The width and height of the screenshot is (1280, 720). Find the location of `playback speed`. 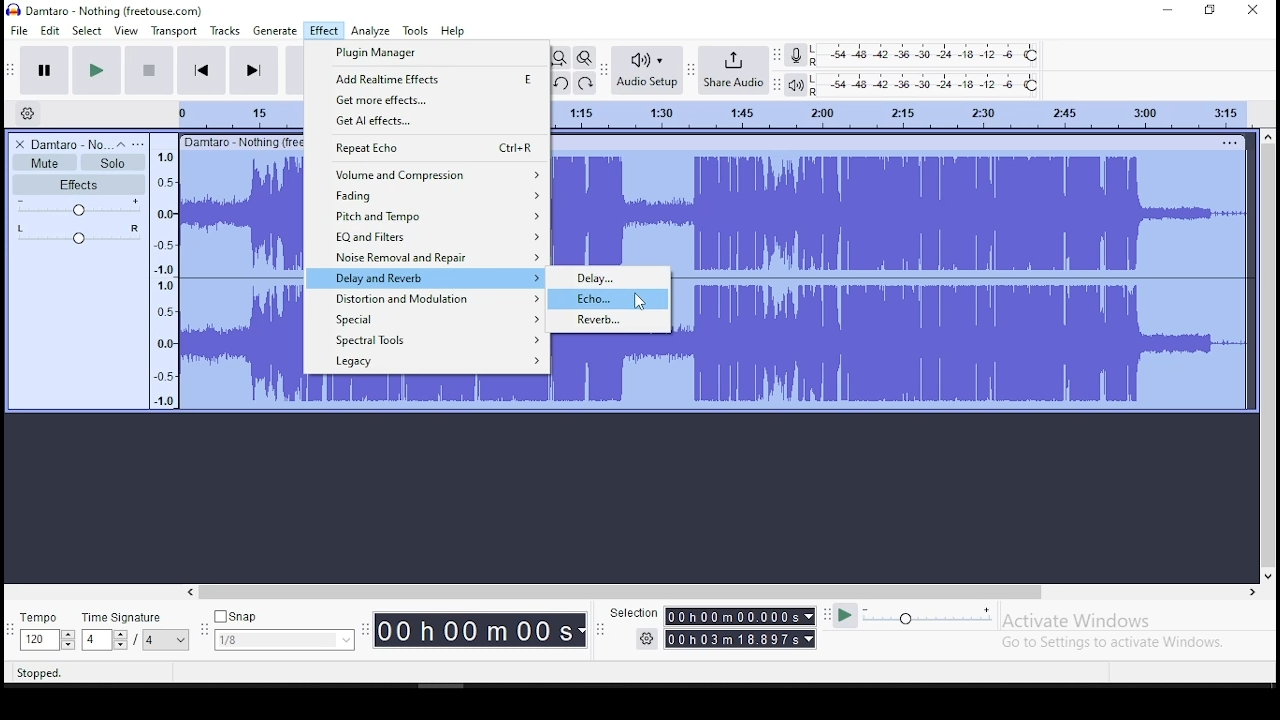

playback speed is located at coordinates (928, 617).